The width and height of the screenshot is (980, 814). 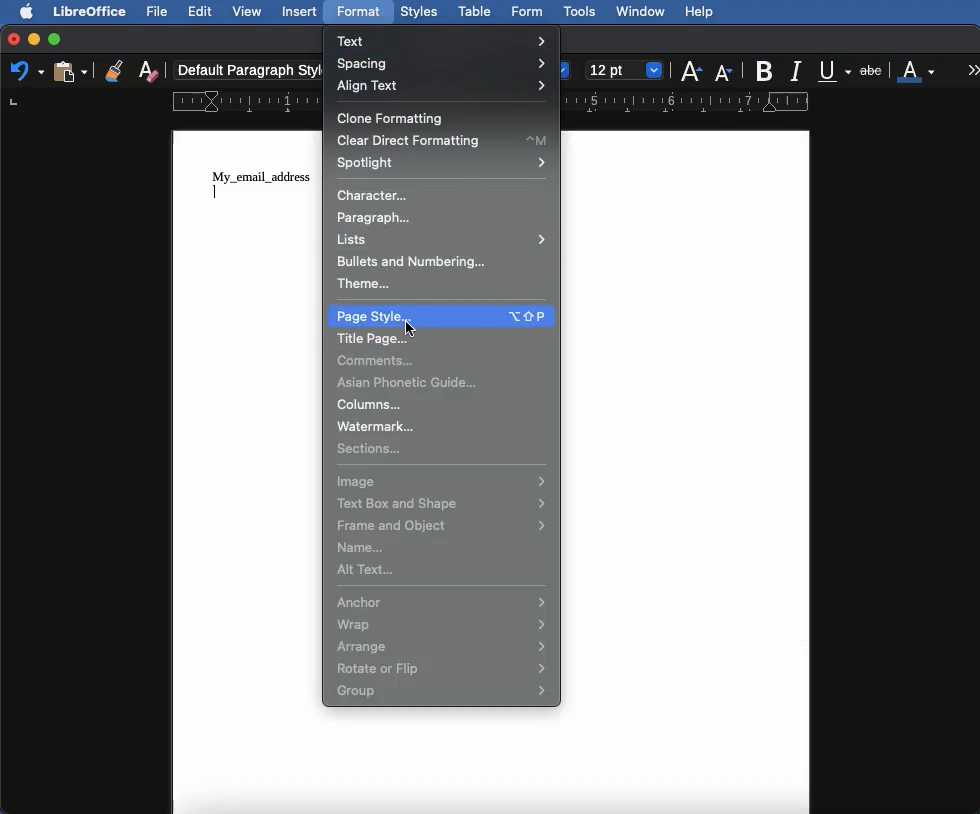 What do you see at coordinates (217, 195) in the screenshot?
I see `typing` at bounding box center [217, 195].